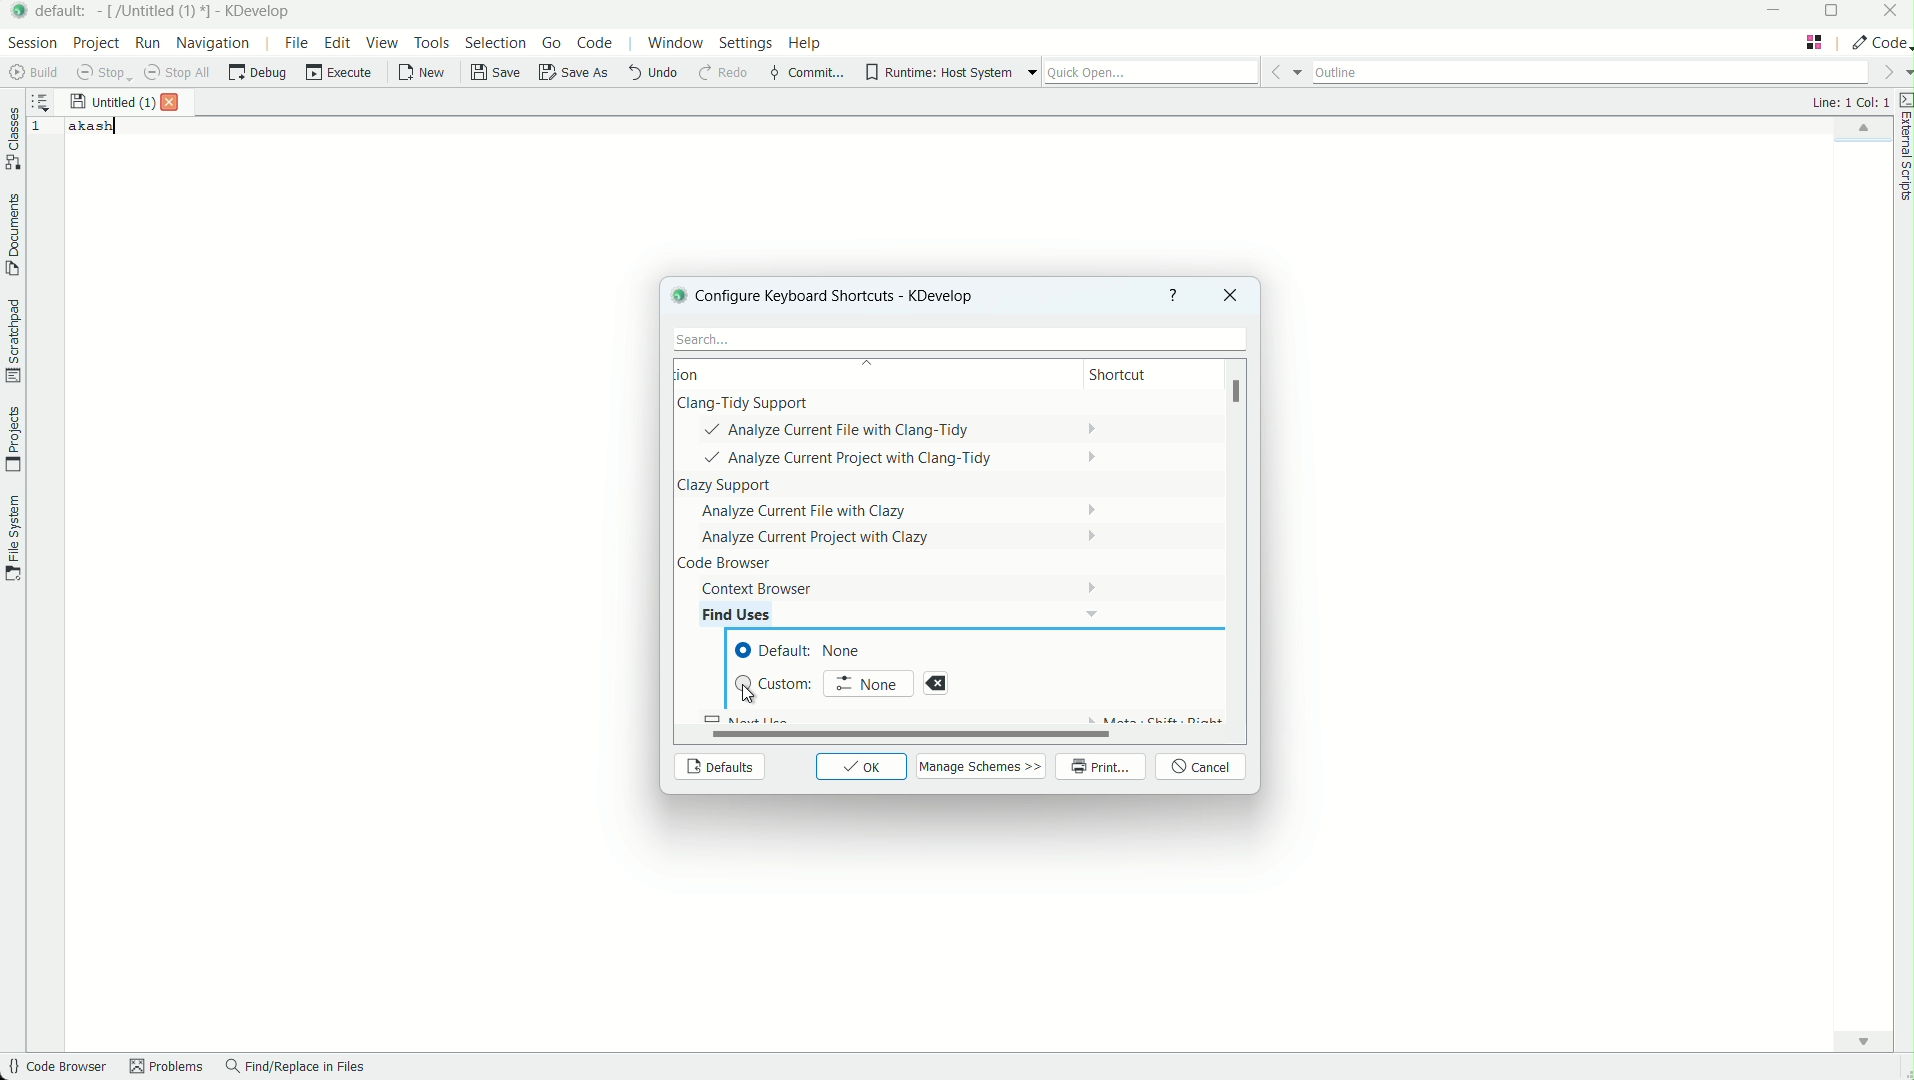  I want to click on more options, so click(1032, 73).